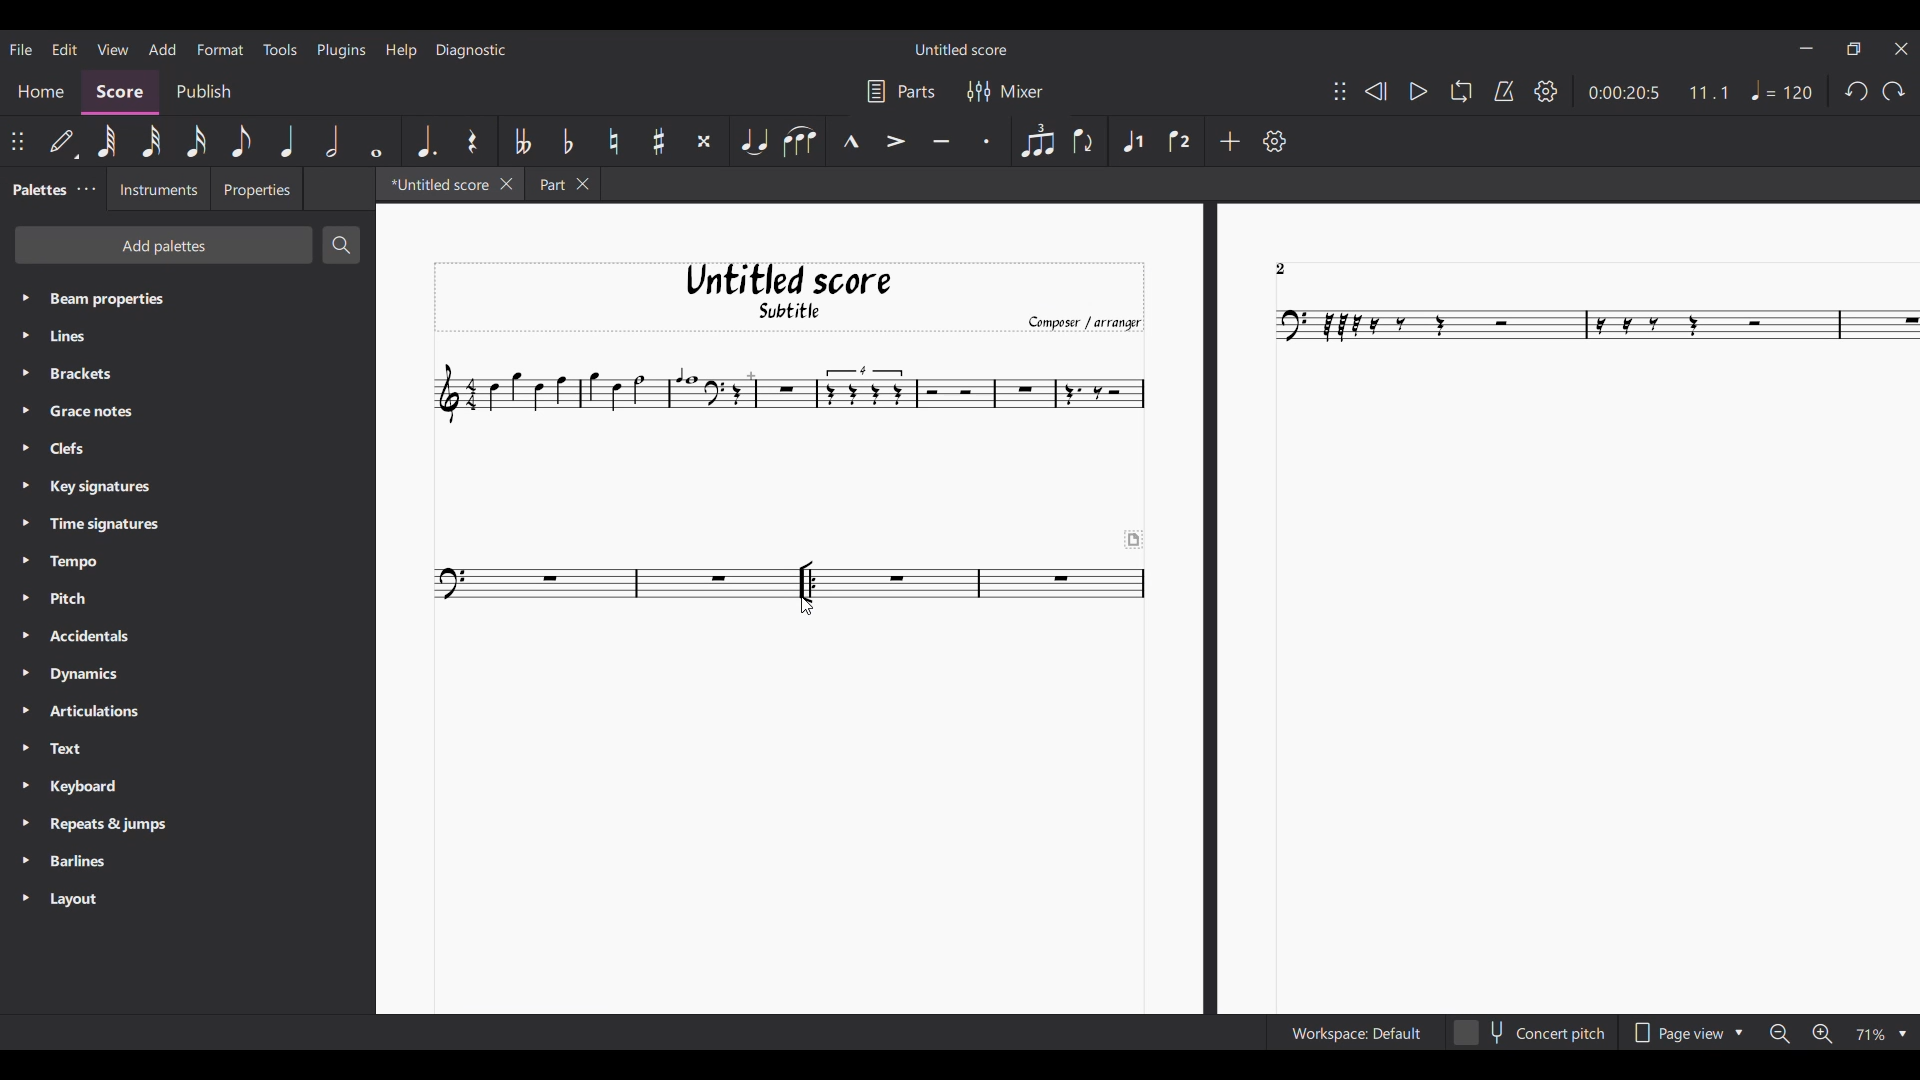 The image size is (1920, 1080). Describe the element at coordinates (473, 142) in the screenshot. I see `Rest` at that location.